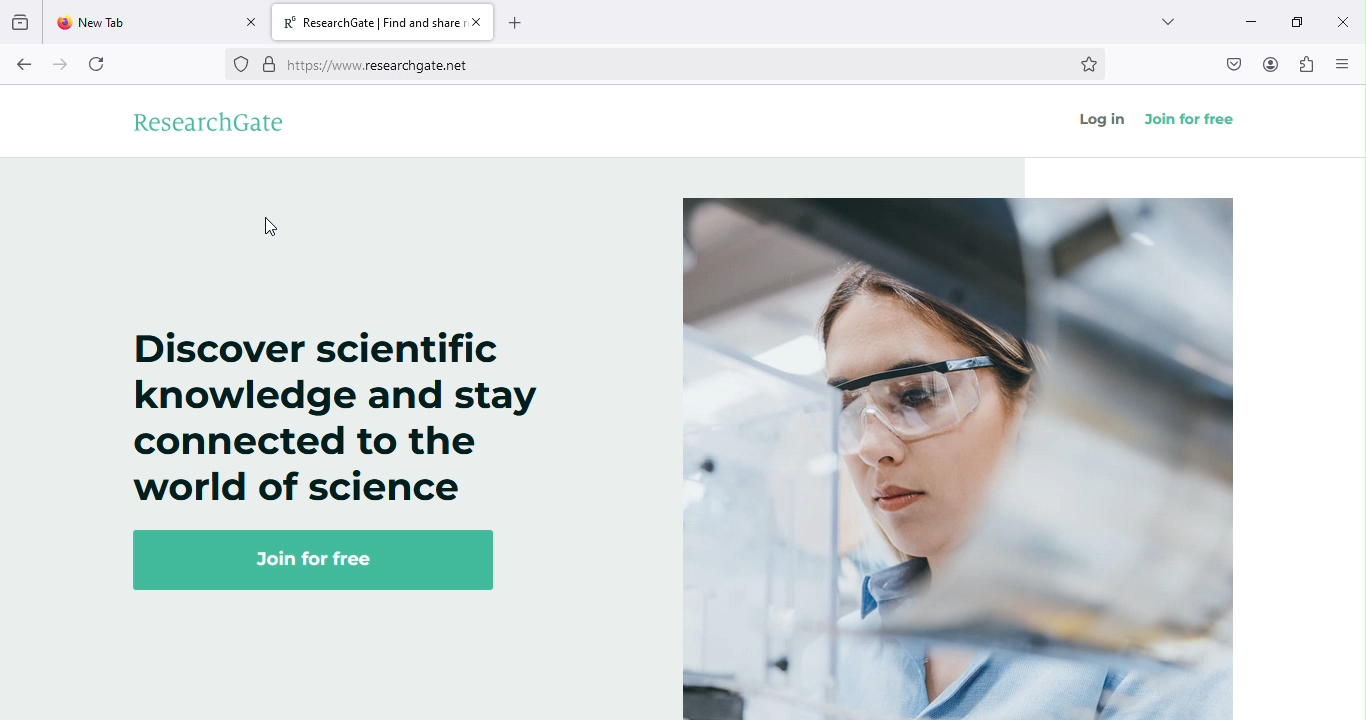 The height and width of the screenshot is (720, 1366). I want to click on image on researchgate, so click(955, 451).